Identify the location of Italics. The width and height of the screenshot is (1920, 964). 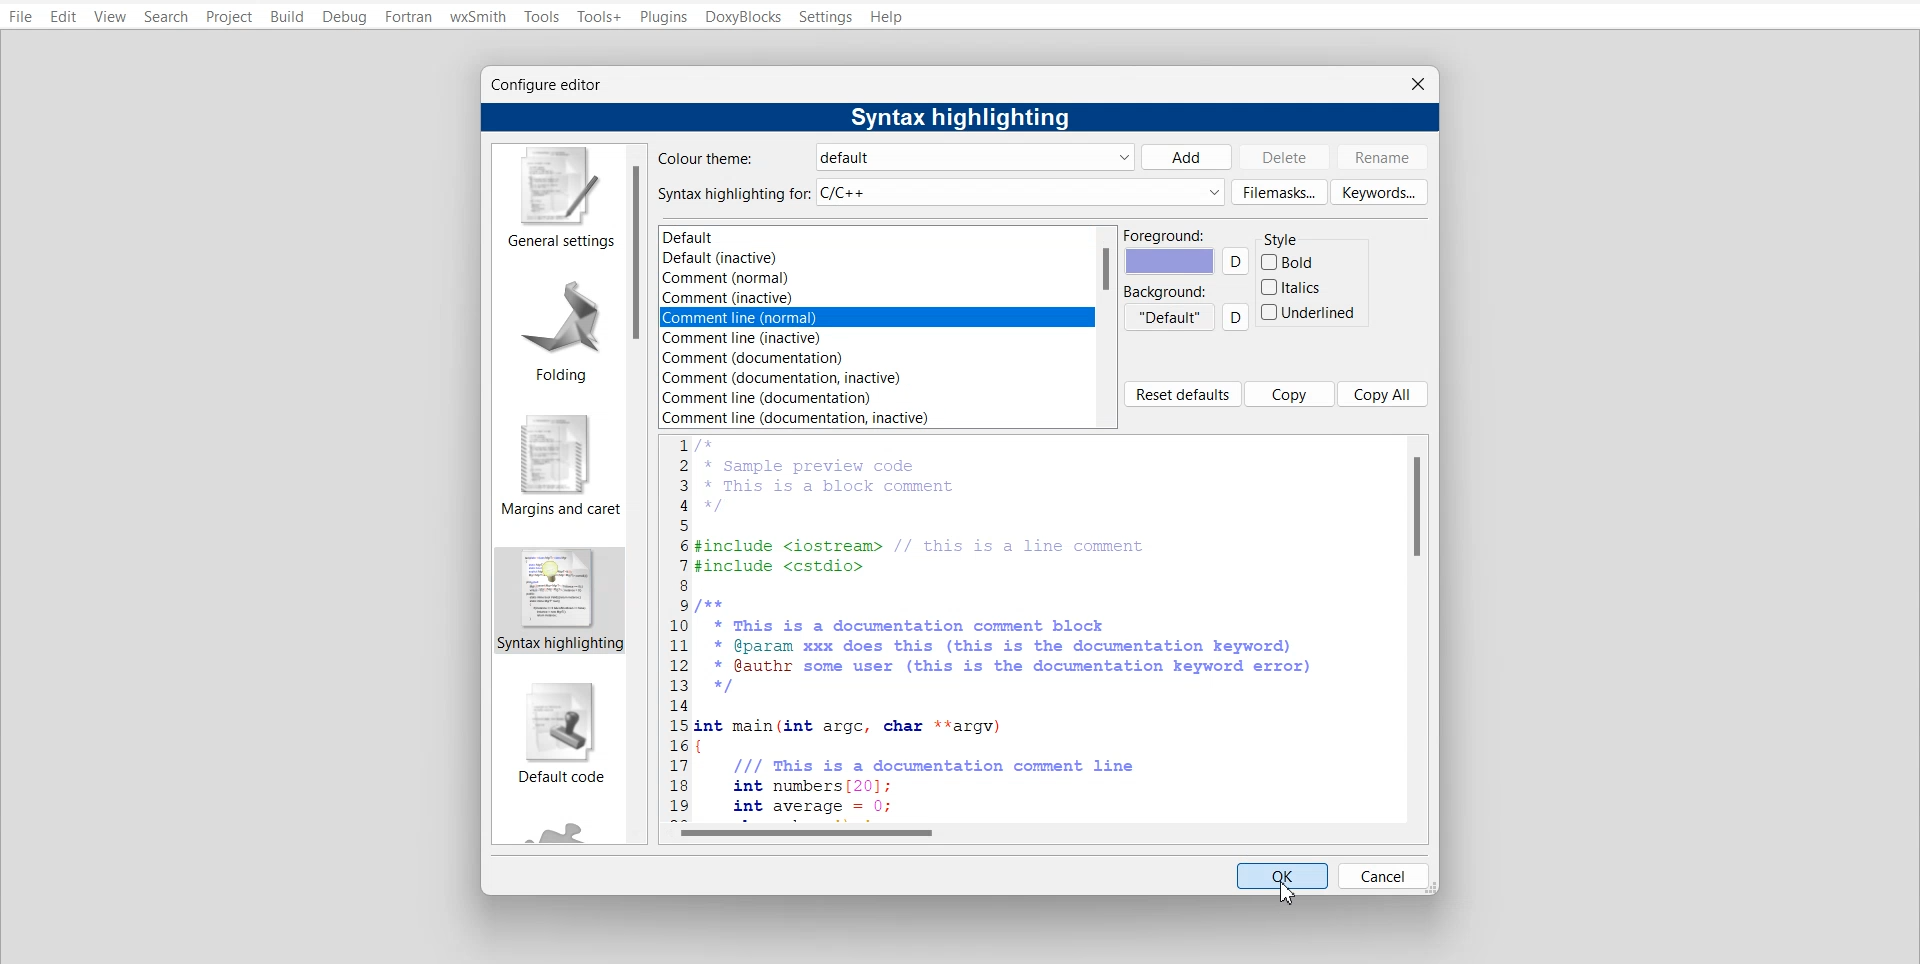
(1295, 287).